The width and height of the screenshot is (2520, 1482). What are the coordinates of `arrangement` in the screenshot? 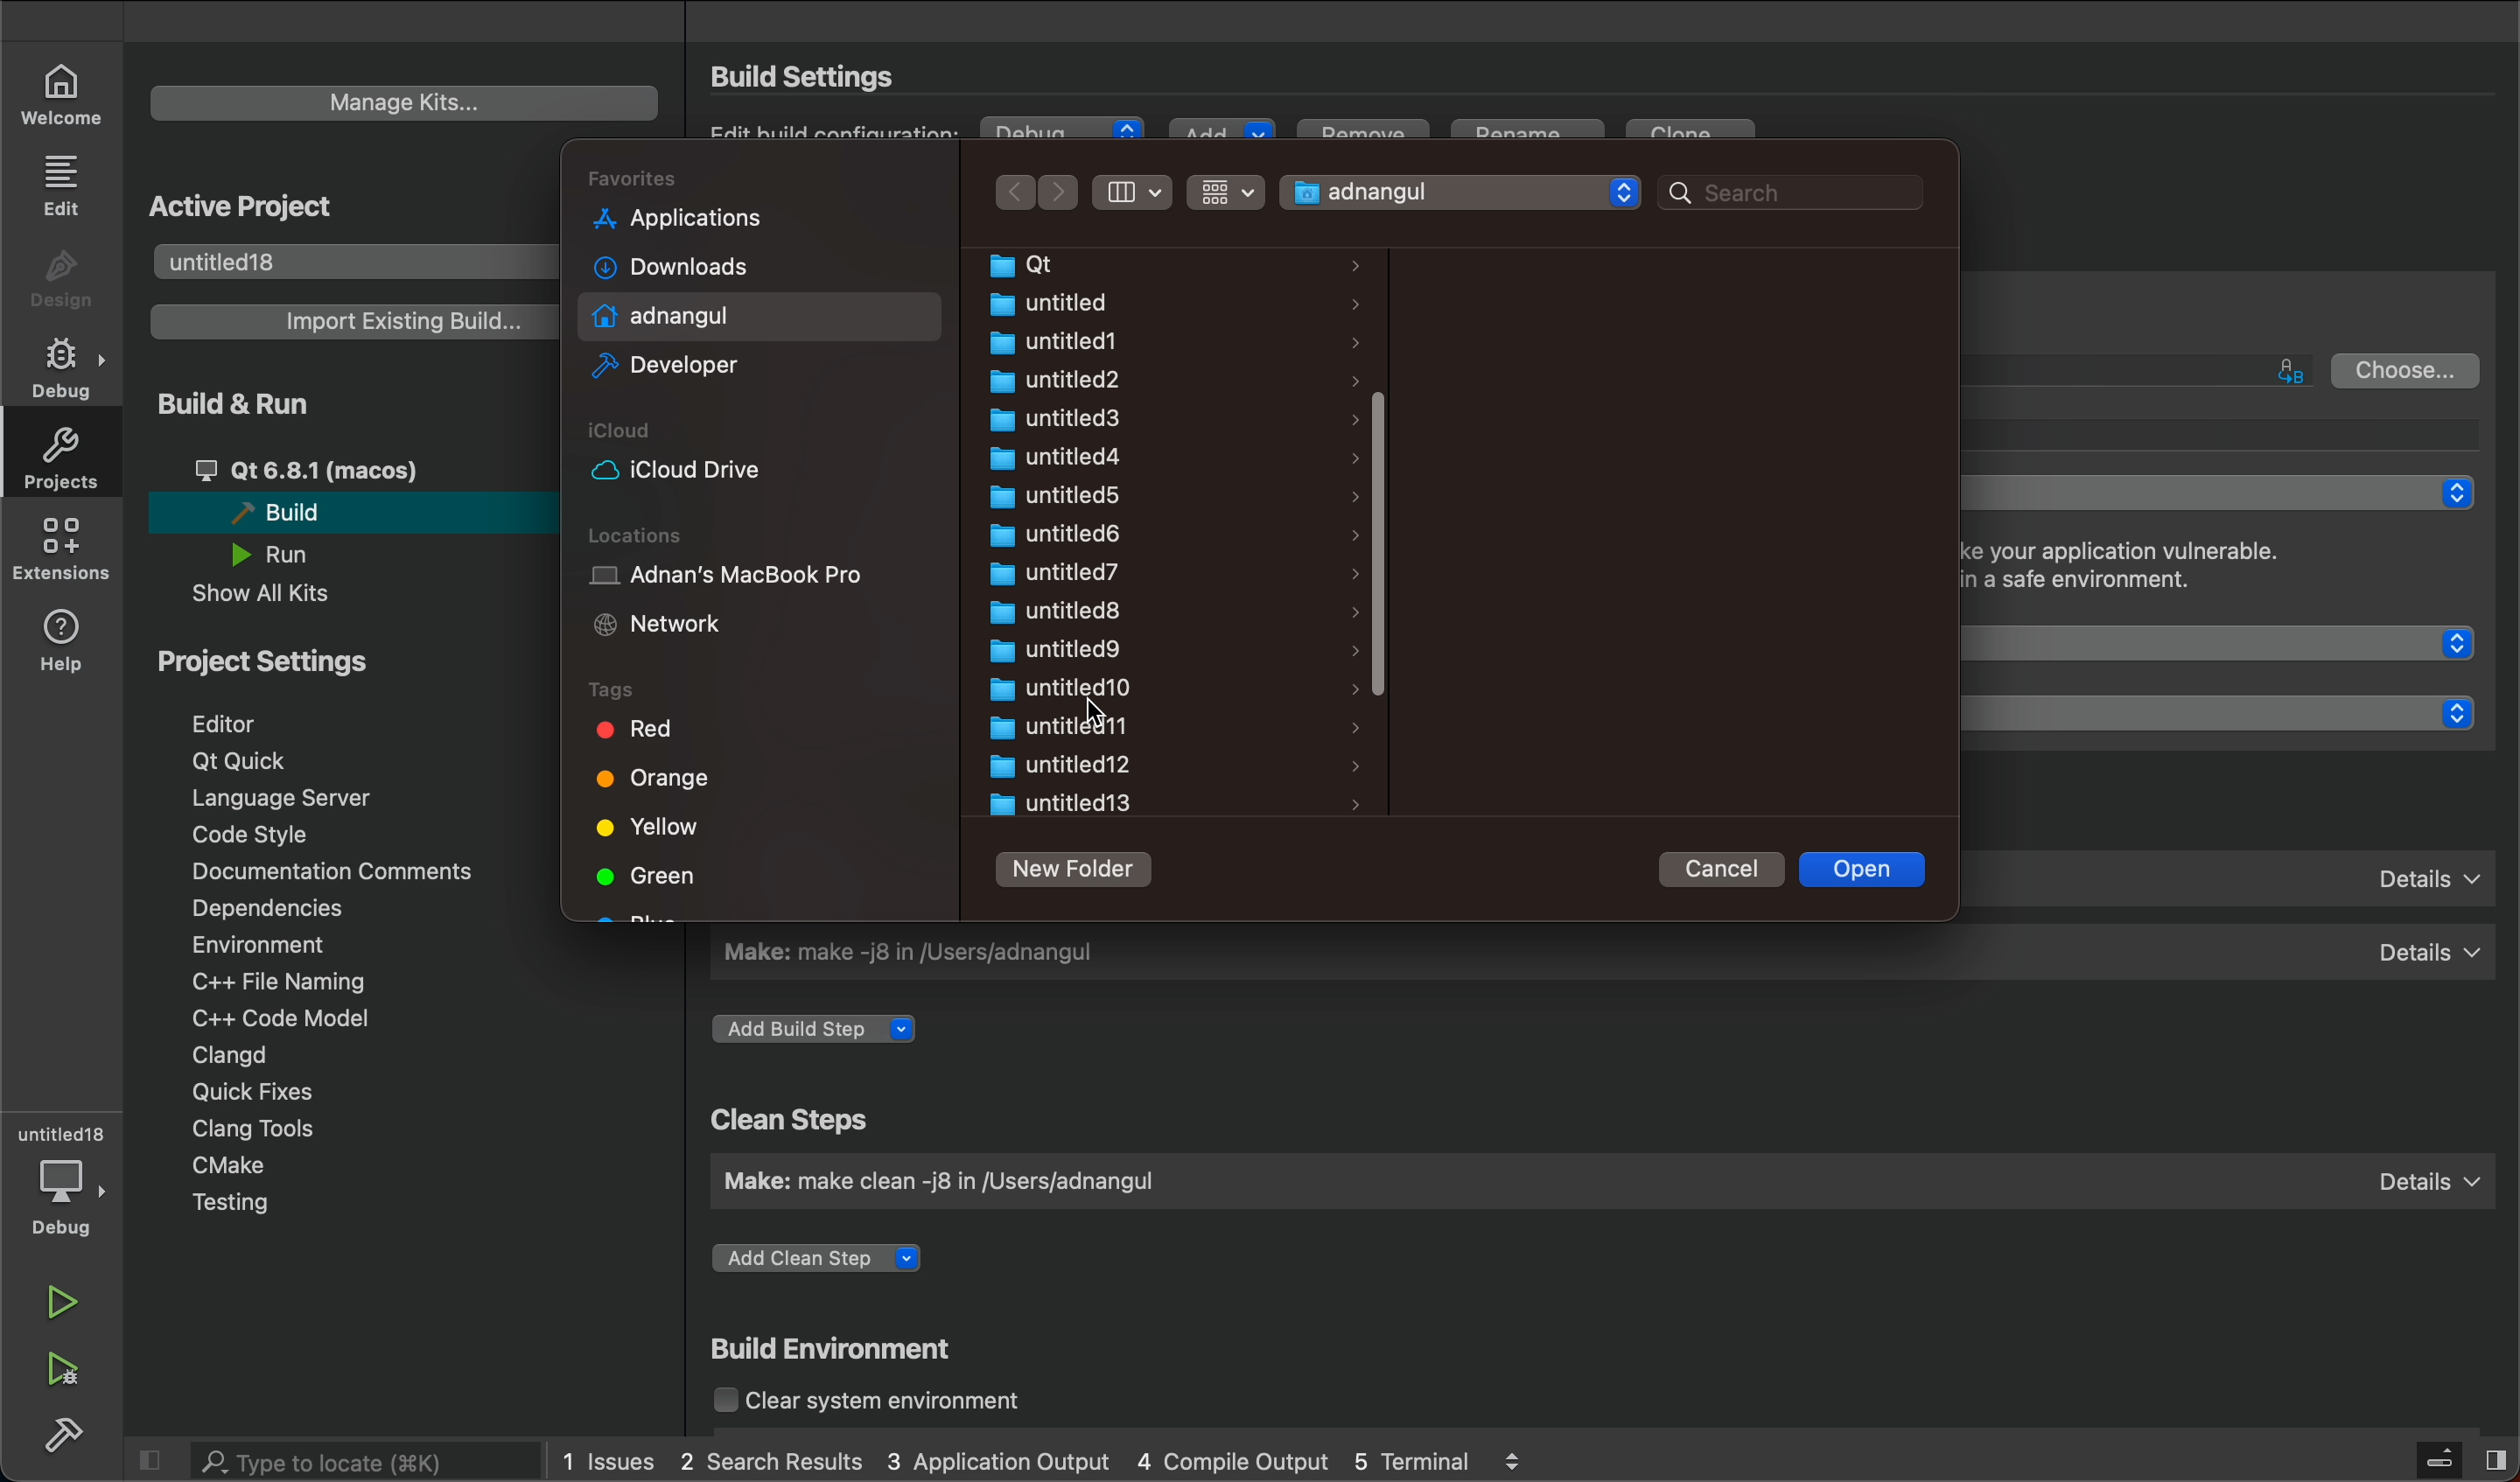 It's located at (1127, 192).